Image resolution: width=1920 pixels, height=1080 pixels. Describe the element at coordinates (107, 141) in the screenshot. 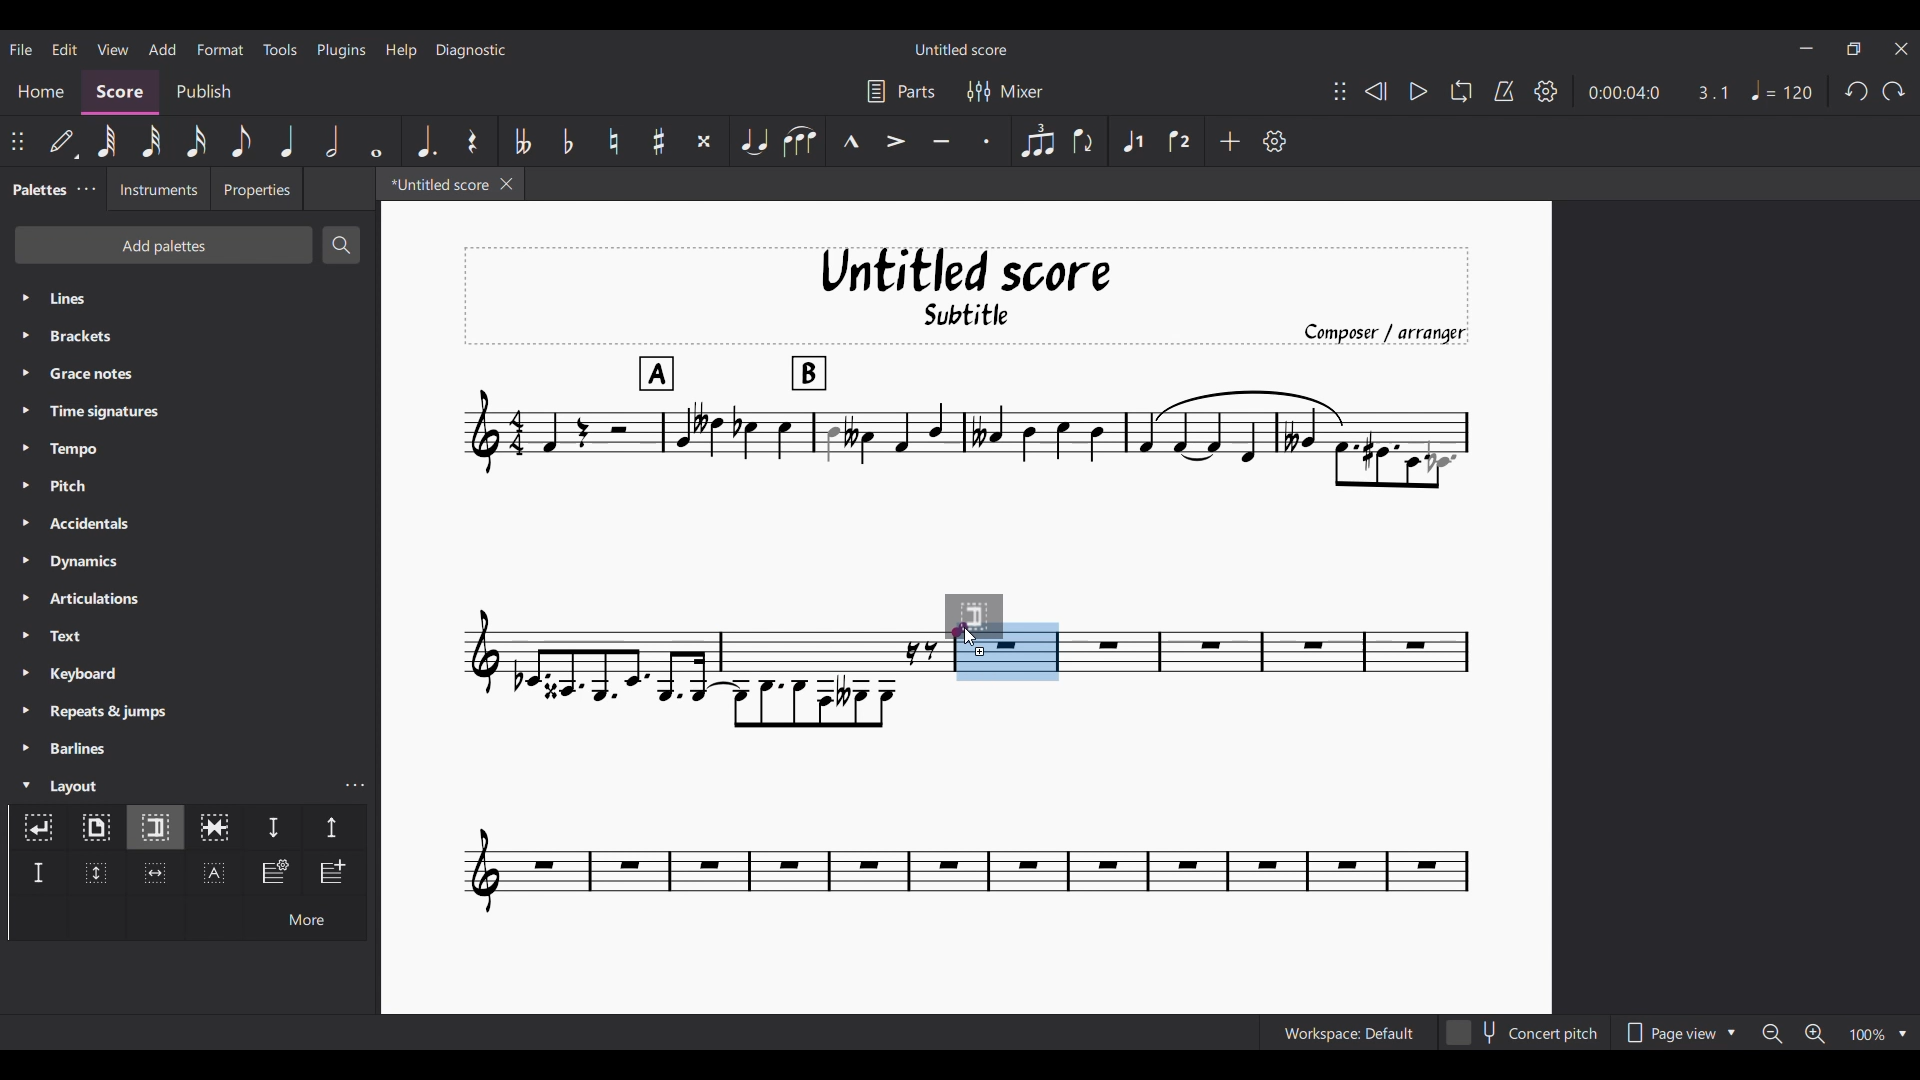

I see `64th note` at that location.